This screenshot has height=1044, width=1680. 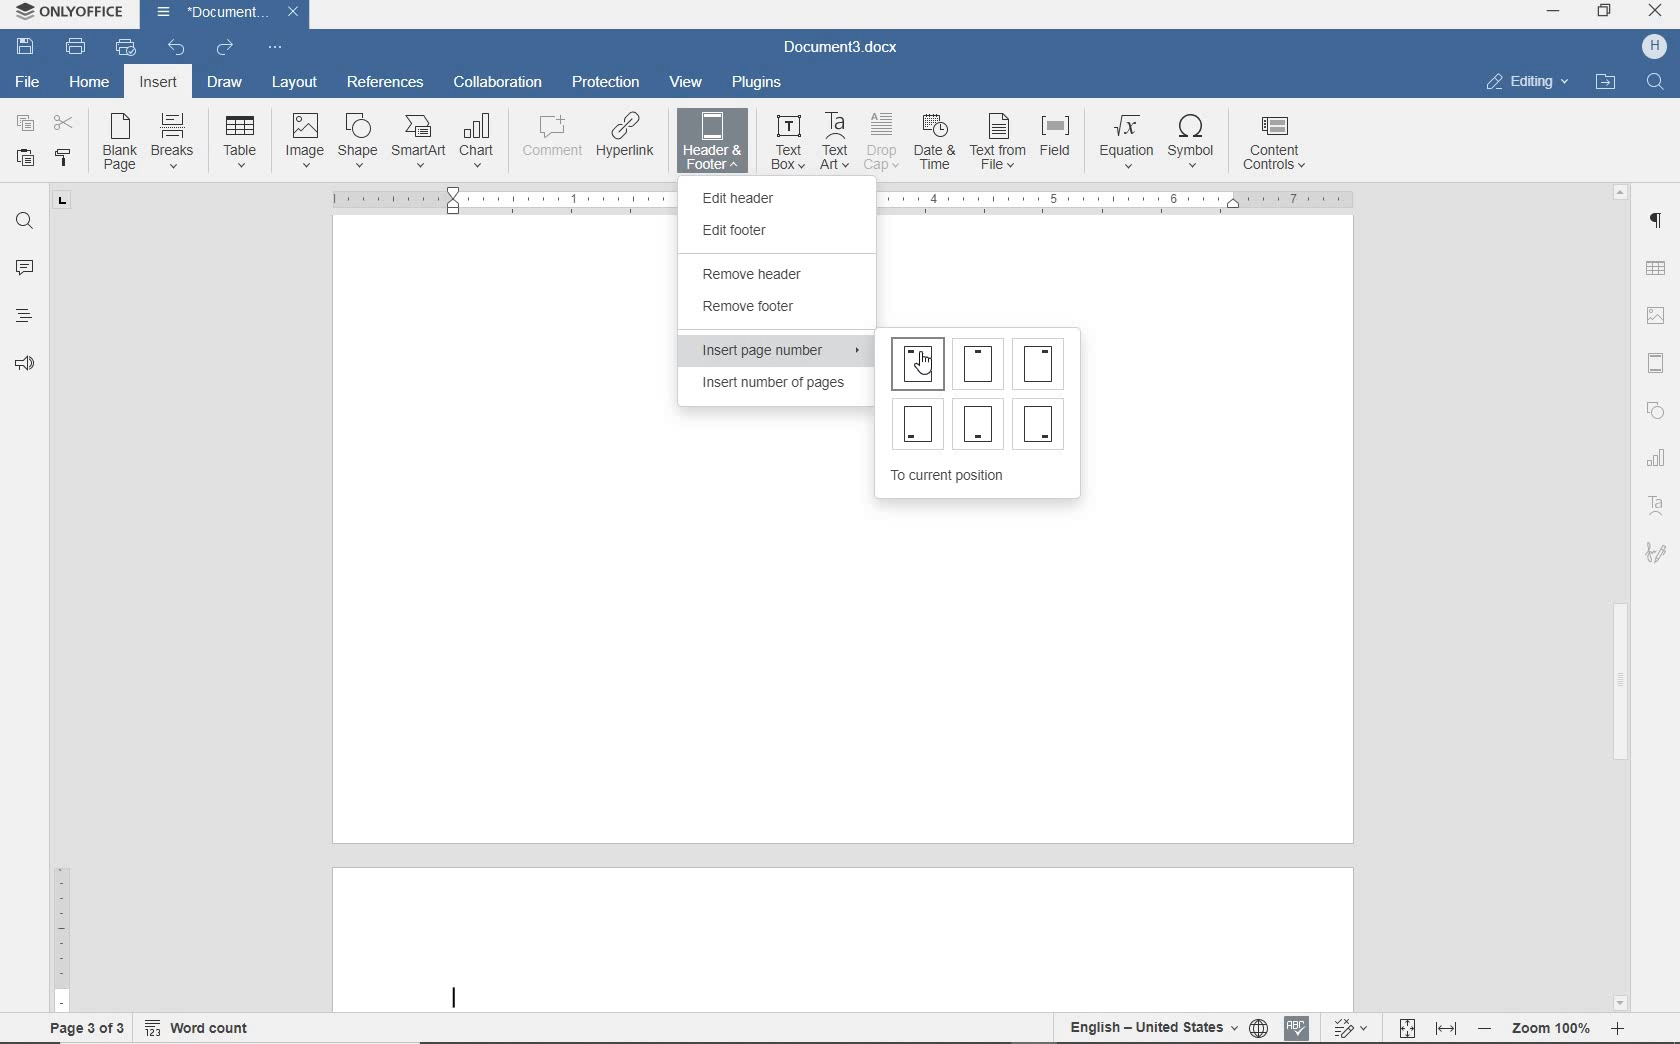 What do you see at coordinates (117, 142) in the screenshot?
I see `BLANK OAGE` at bounding box center [117, 142].